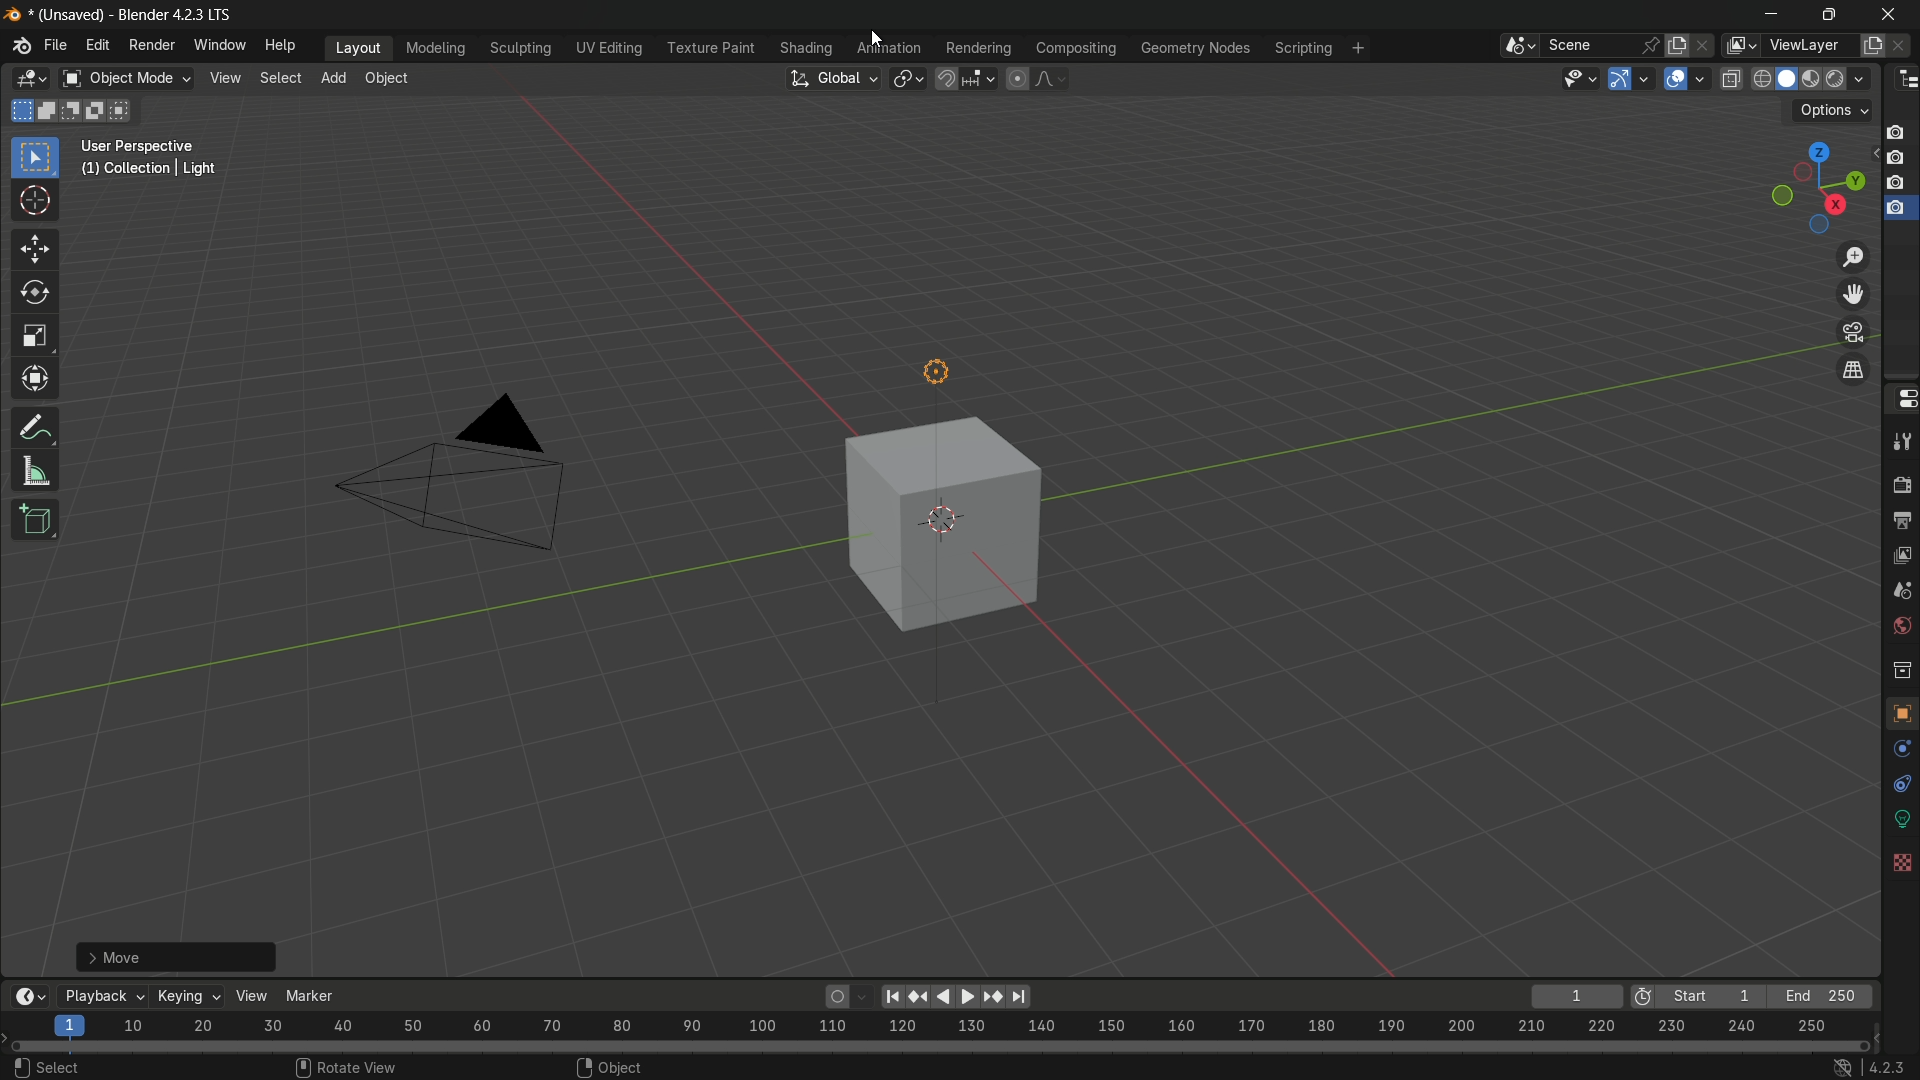  What do you see at coordinates (153, 45) in the screenshot?
I see `render menu` at bounding box center [153, 45].